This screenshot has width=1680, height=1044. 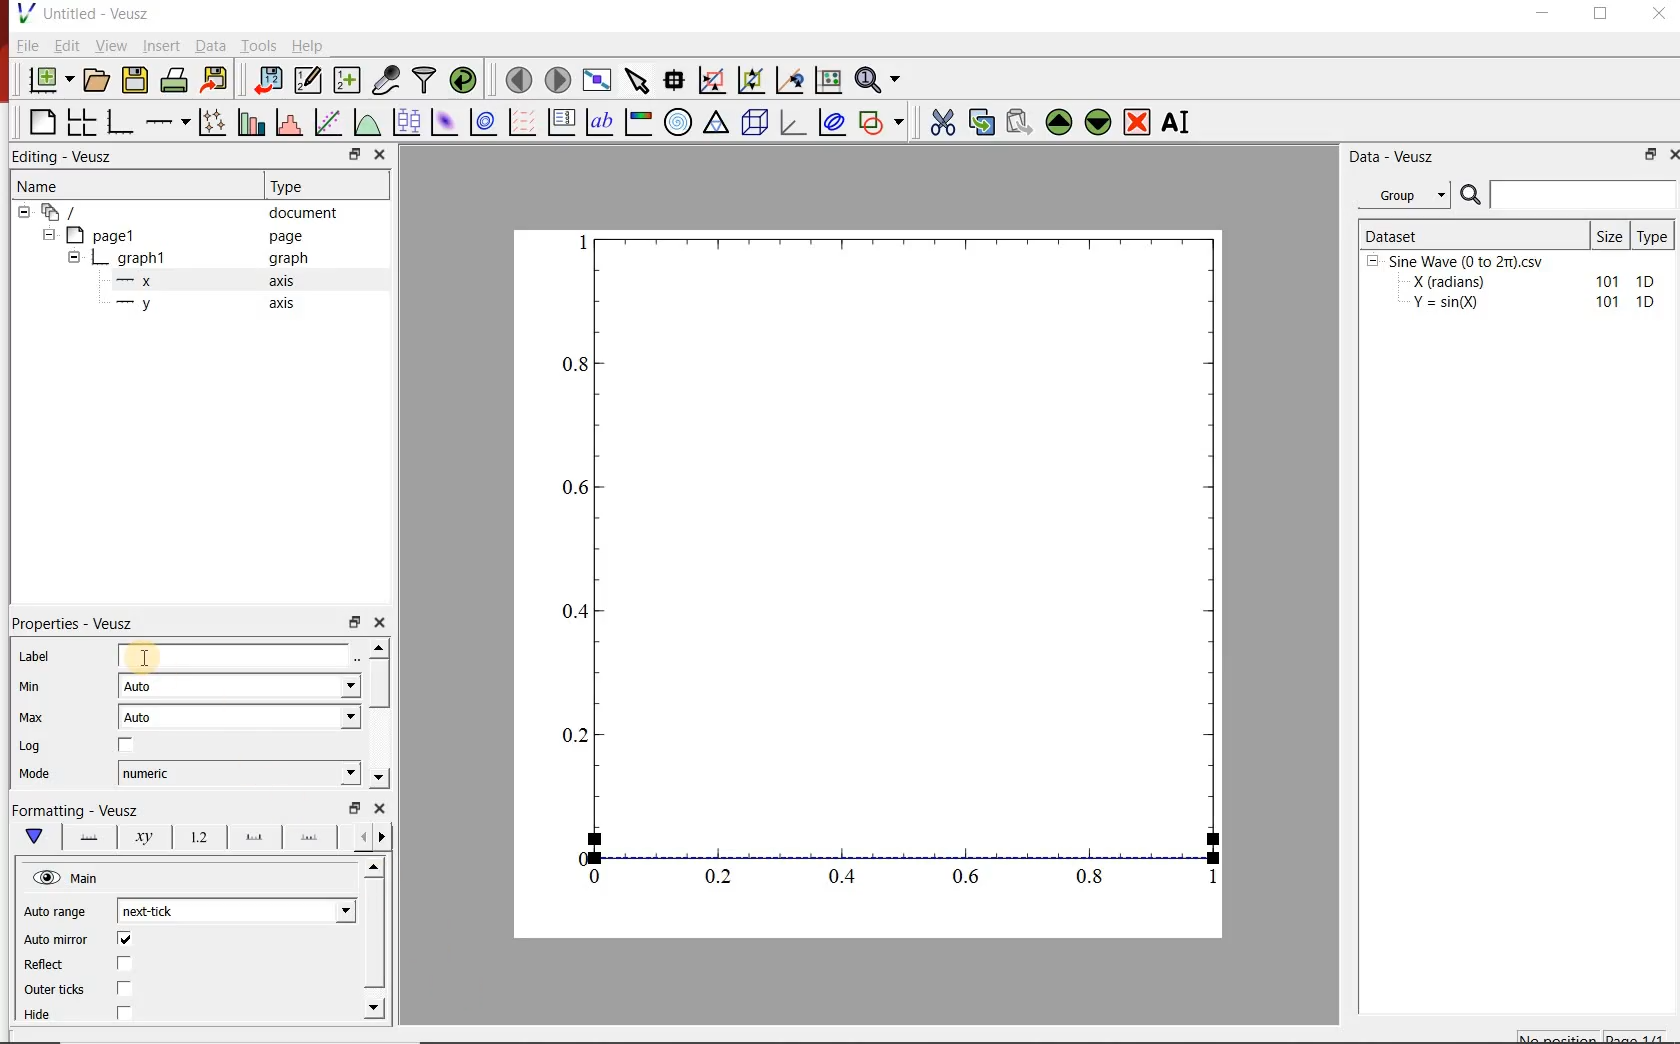 What do you see at coordinates (30, 746) in the screenshot?
I see `Log` at bounding box center [30, 746].